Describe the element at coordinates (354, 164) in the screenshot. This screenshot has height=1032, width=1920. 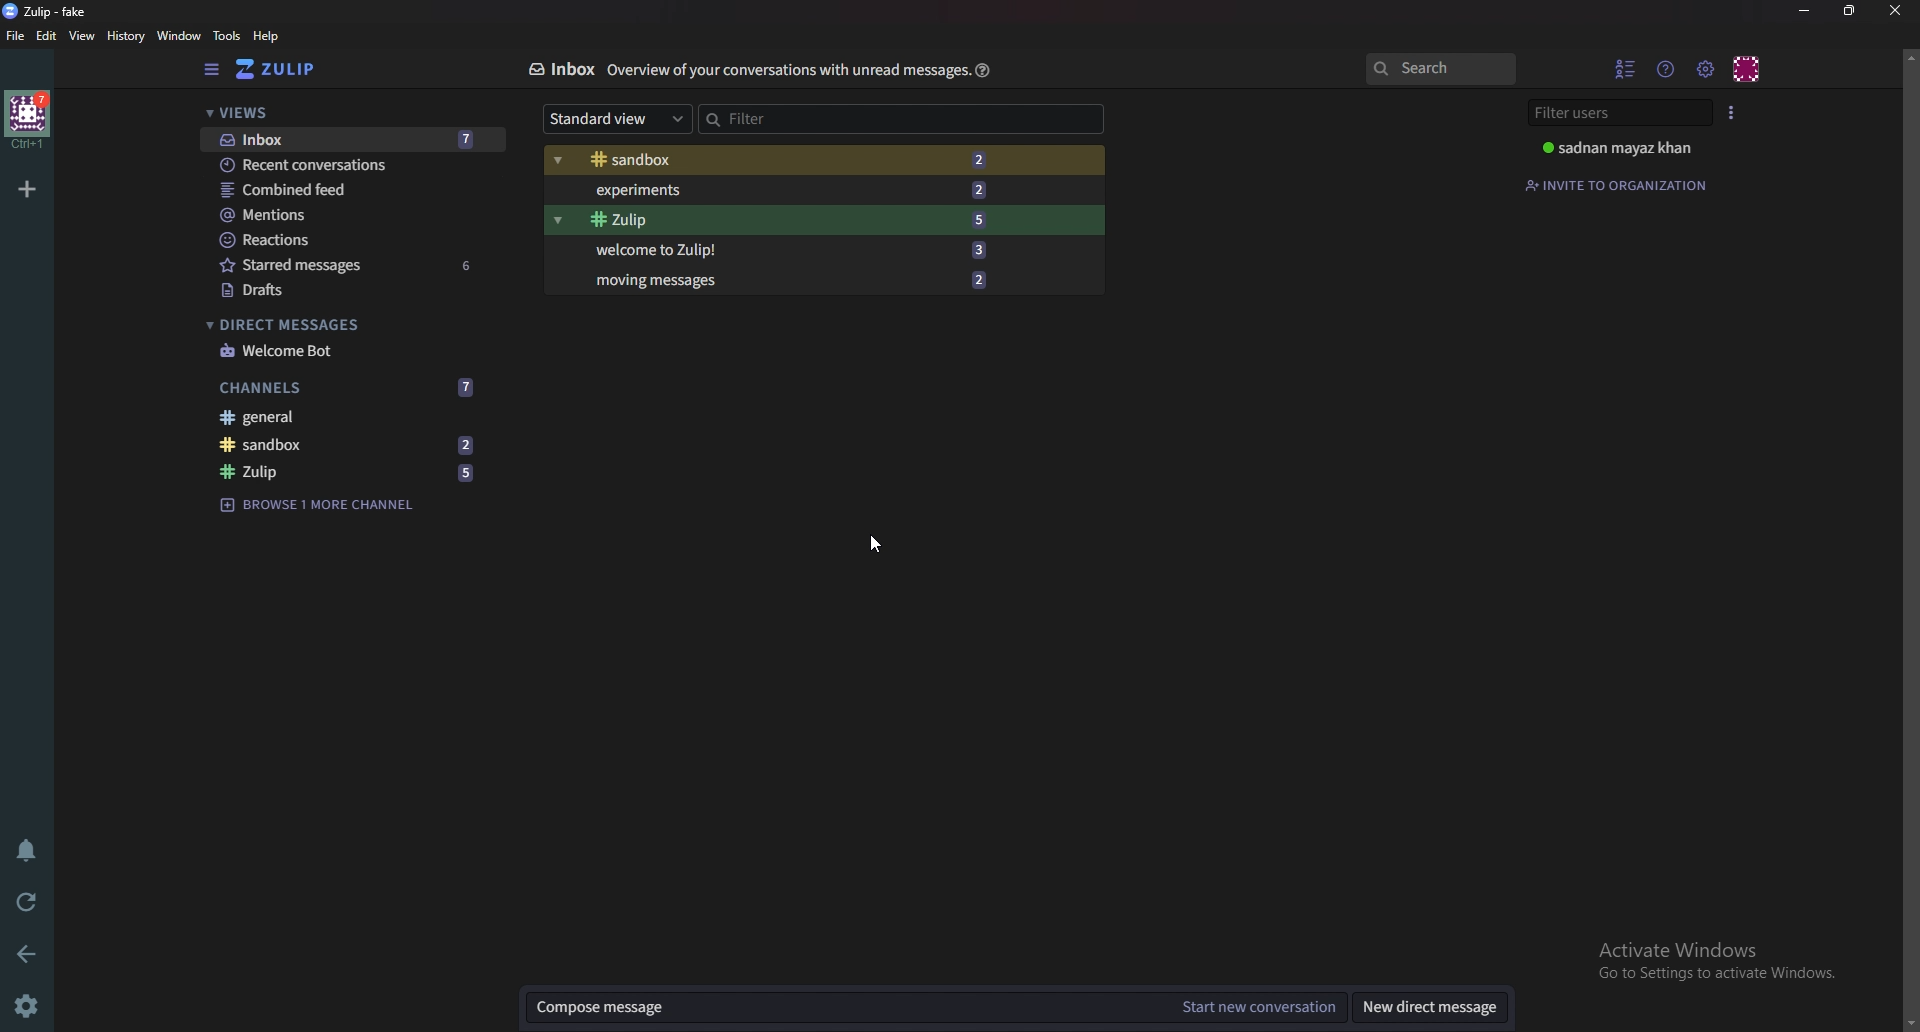
I see `Recent conversations` at that location.